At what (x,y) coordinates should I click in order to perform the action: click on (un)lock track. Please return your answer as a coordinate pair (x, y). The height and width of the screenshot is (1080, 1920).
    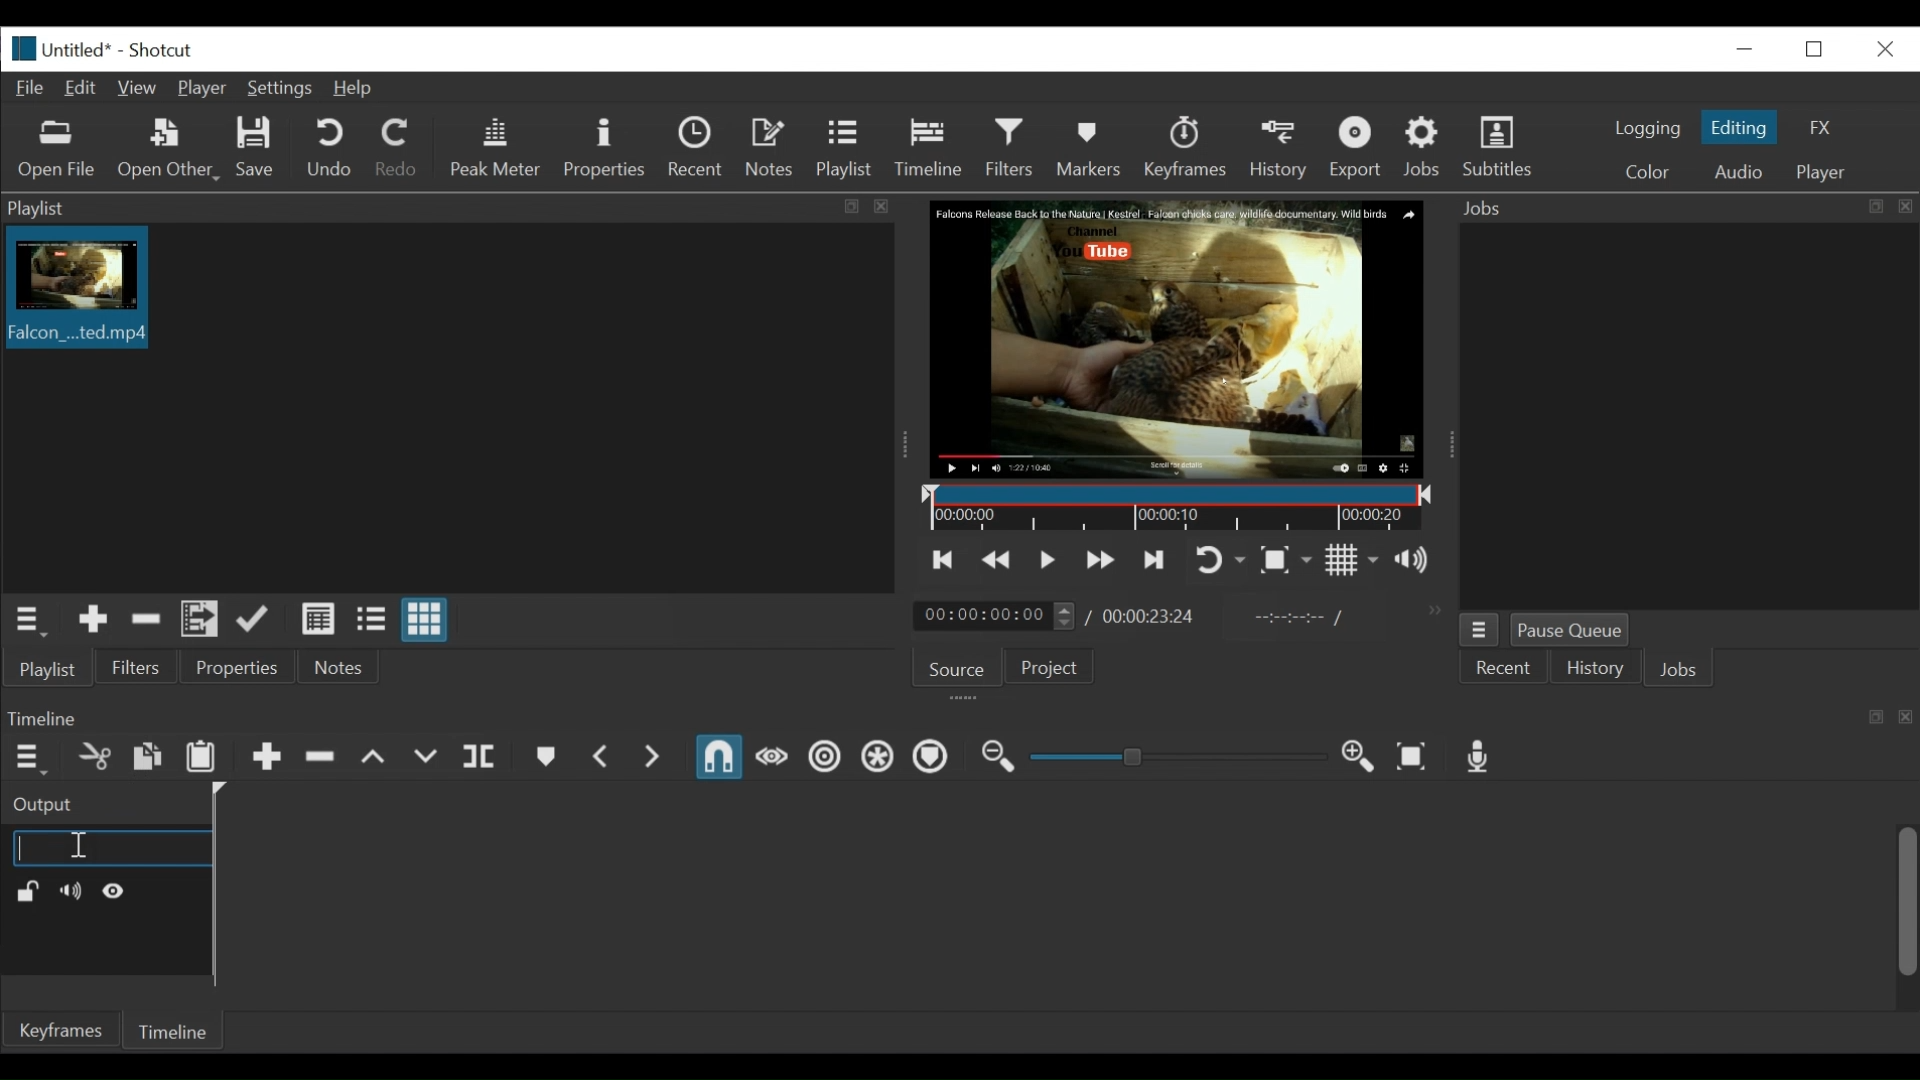
    Looking at the image, I should click on (27, 891).